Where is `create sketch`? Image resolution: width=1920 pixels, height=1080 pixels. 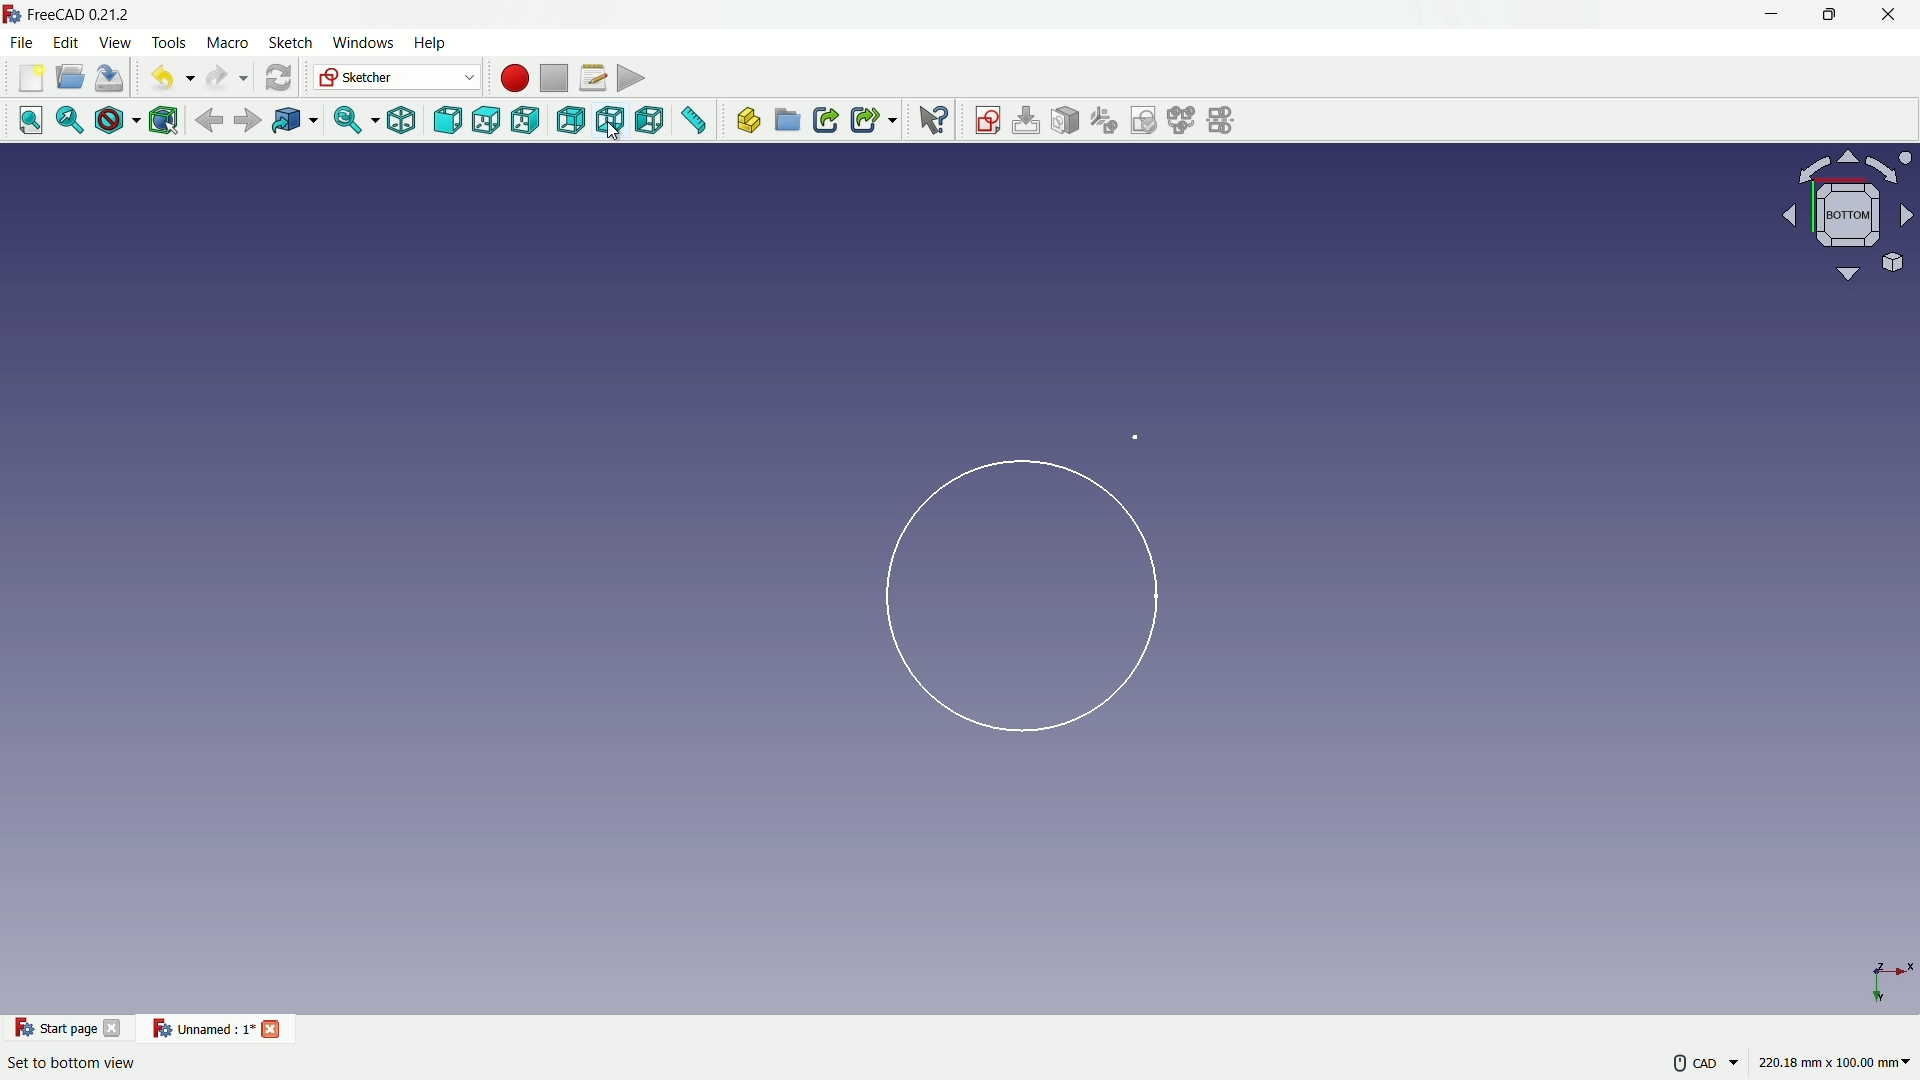 create sketch is located at coordinates (987, 121).